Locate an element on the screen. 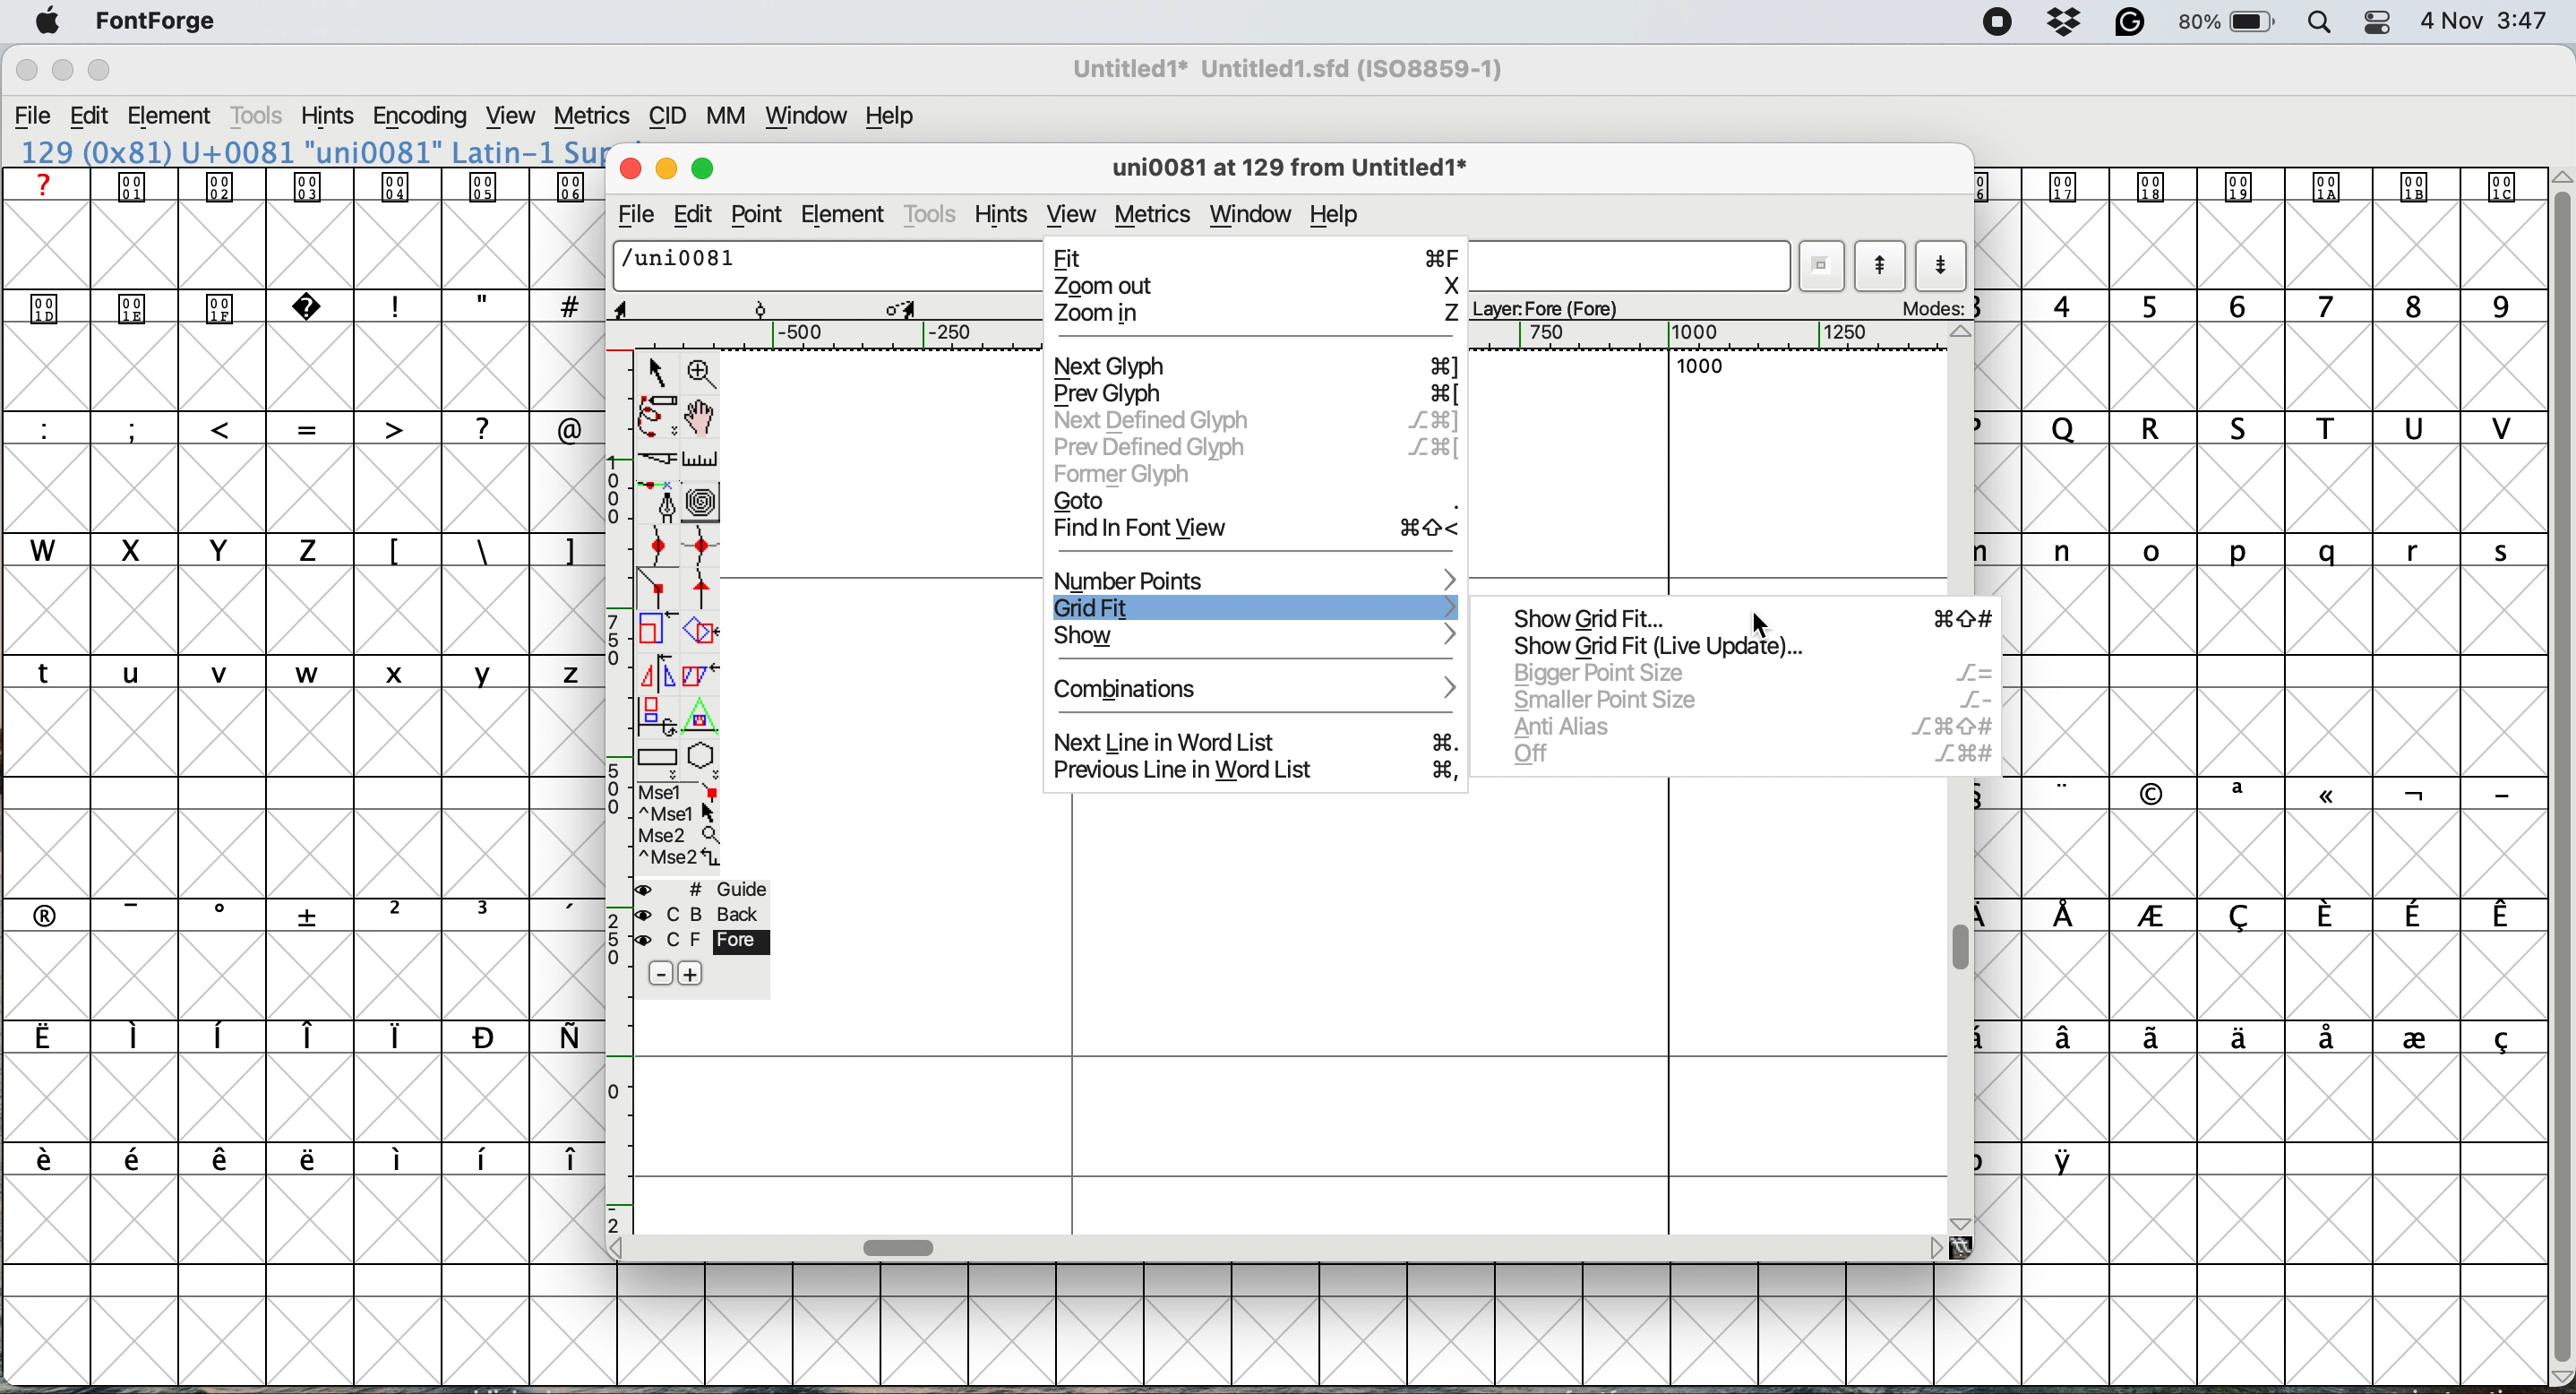 The width and height of the screenshot is (2576, 1394). next glyph is located at coordinates (1254, 367).